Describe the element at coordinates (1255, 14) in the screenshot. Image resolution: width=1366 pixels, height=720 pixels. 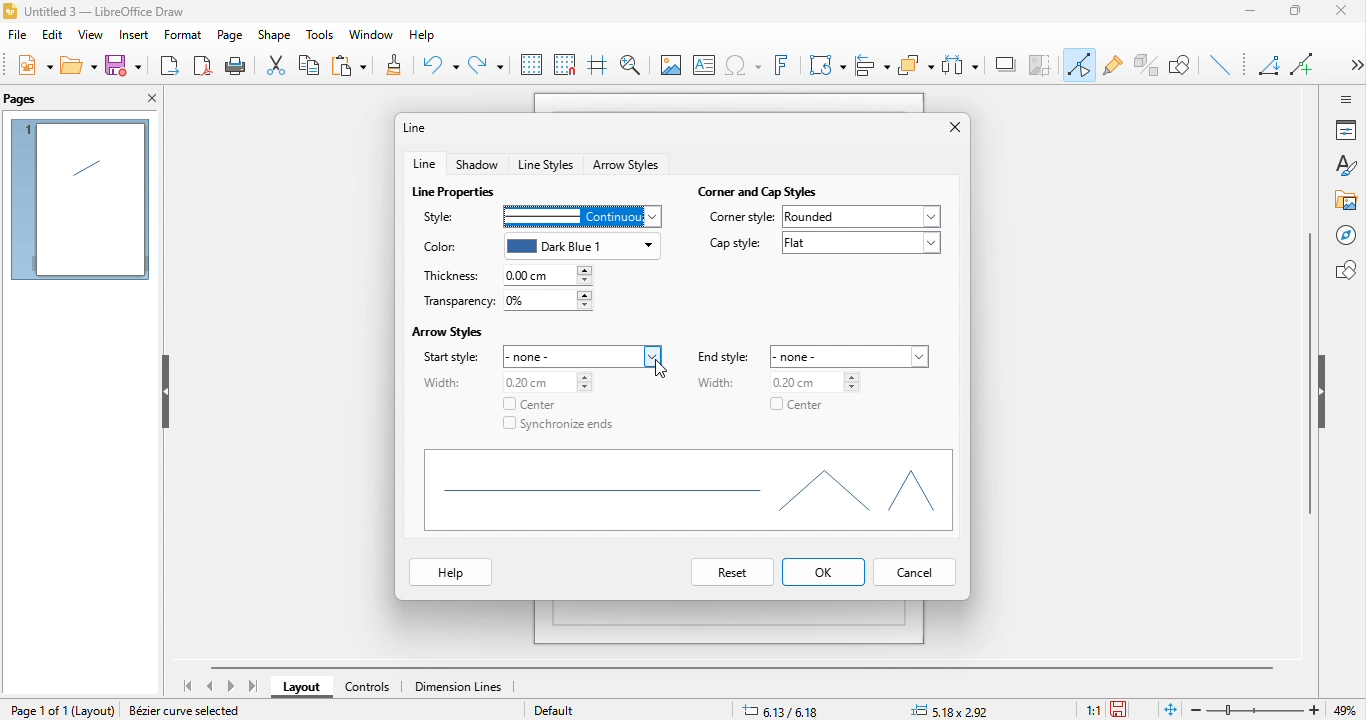
I see `minimize` at that location.